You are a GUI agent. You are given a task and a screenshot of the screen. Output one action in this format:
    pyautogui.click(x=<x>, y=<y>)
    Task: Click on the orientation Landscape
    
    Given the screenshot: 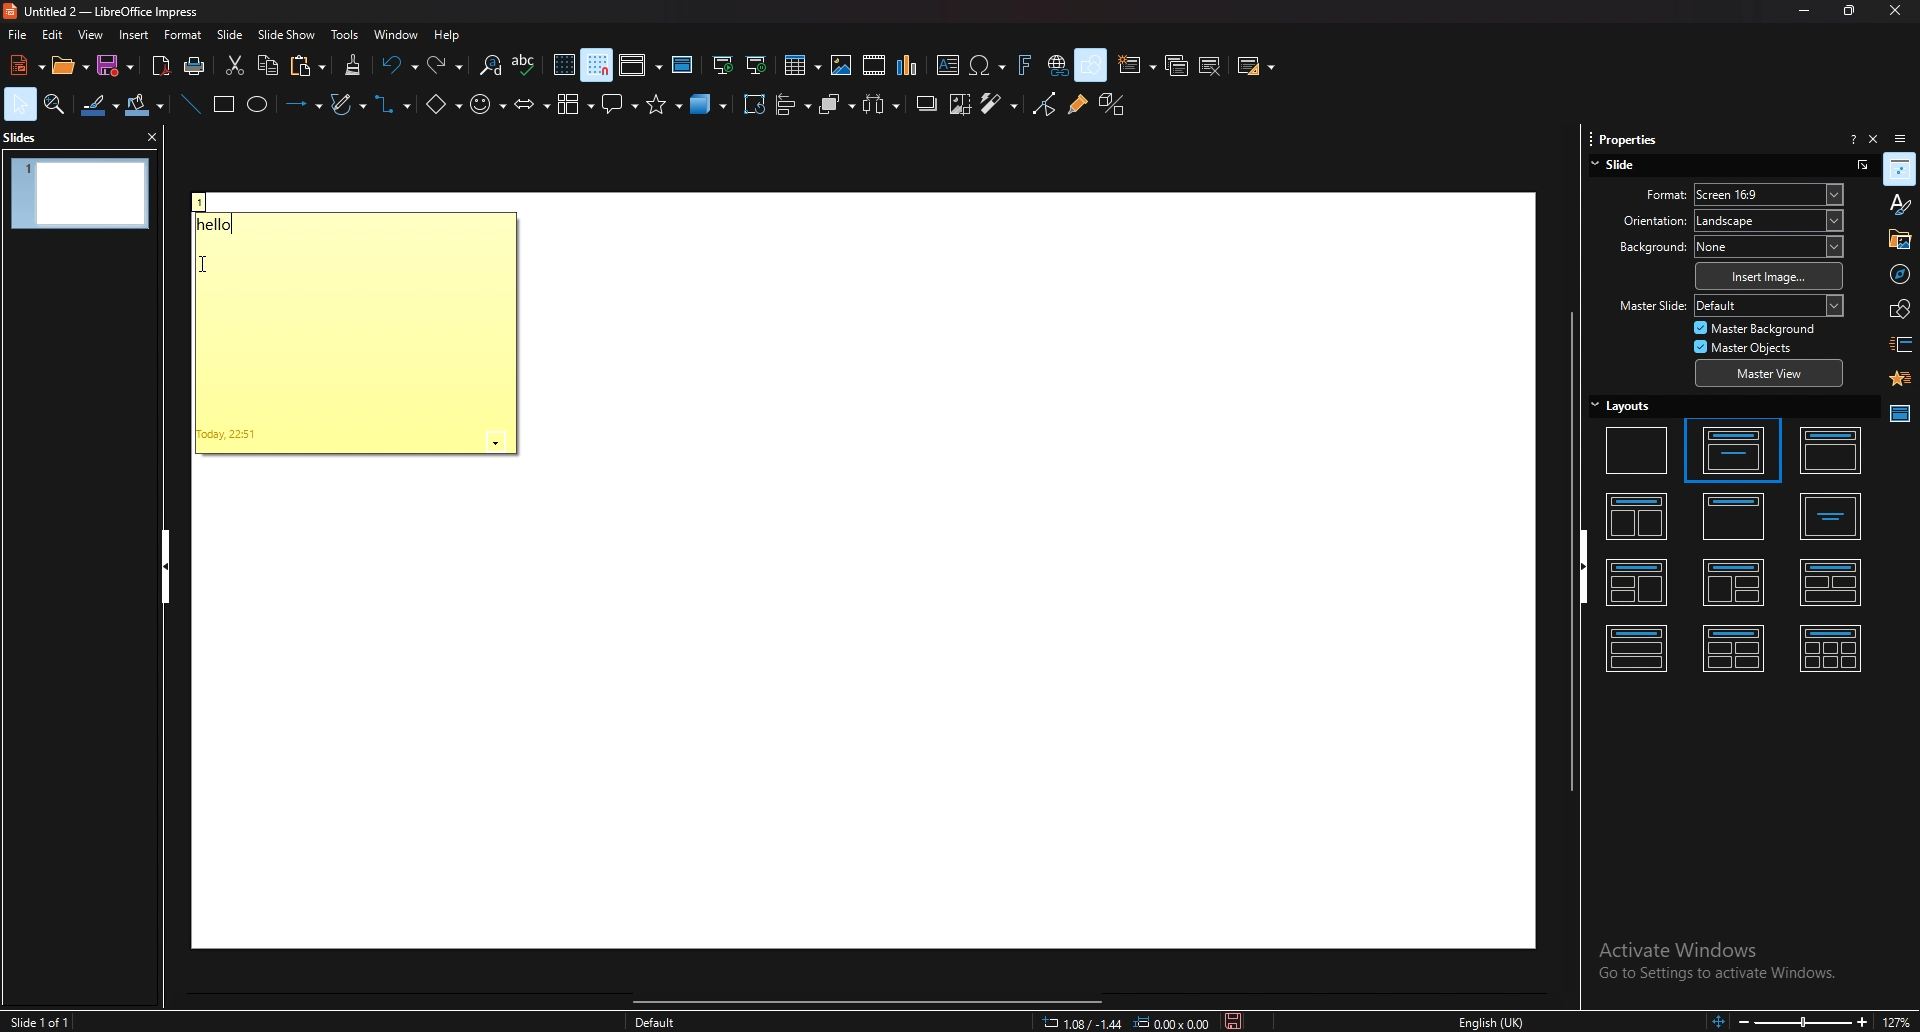 What is the action you would take?
    pyautogui.click(x=1769, y=220)
    